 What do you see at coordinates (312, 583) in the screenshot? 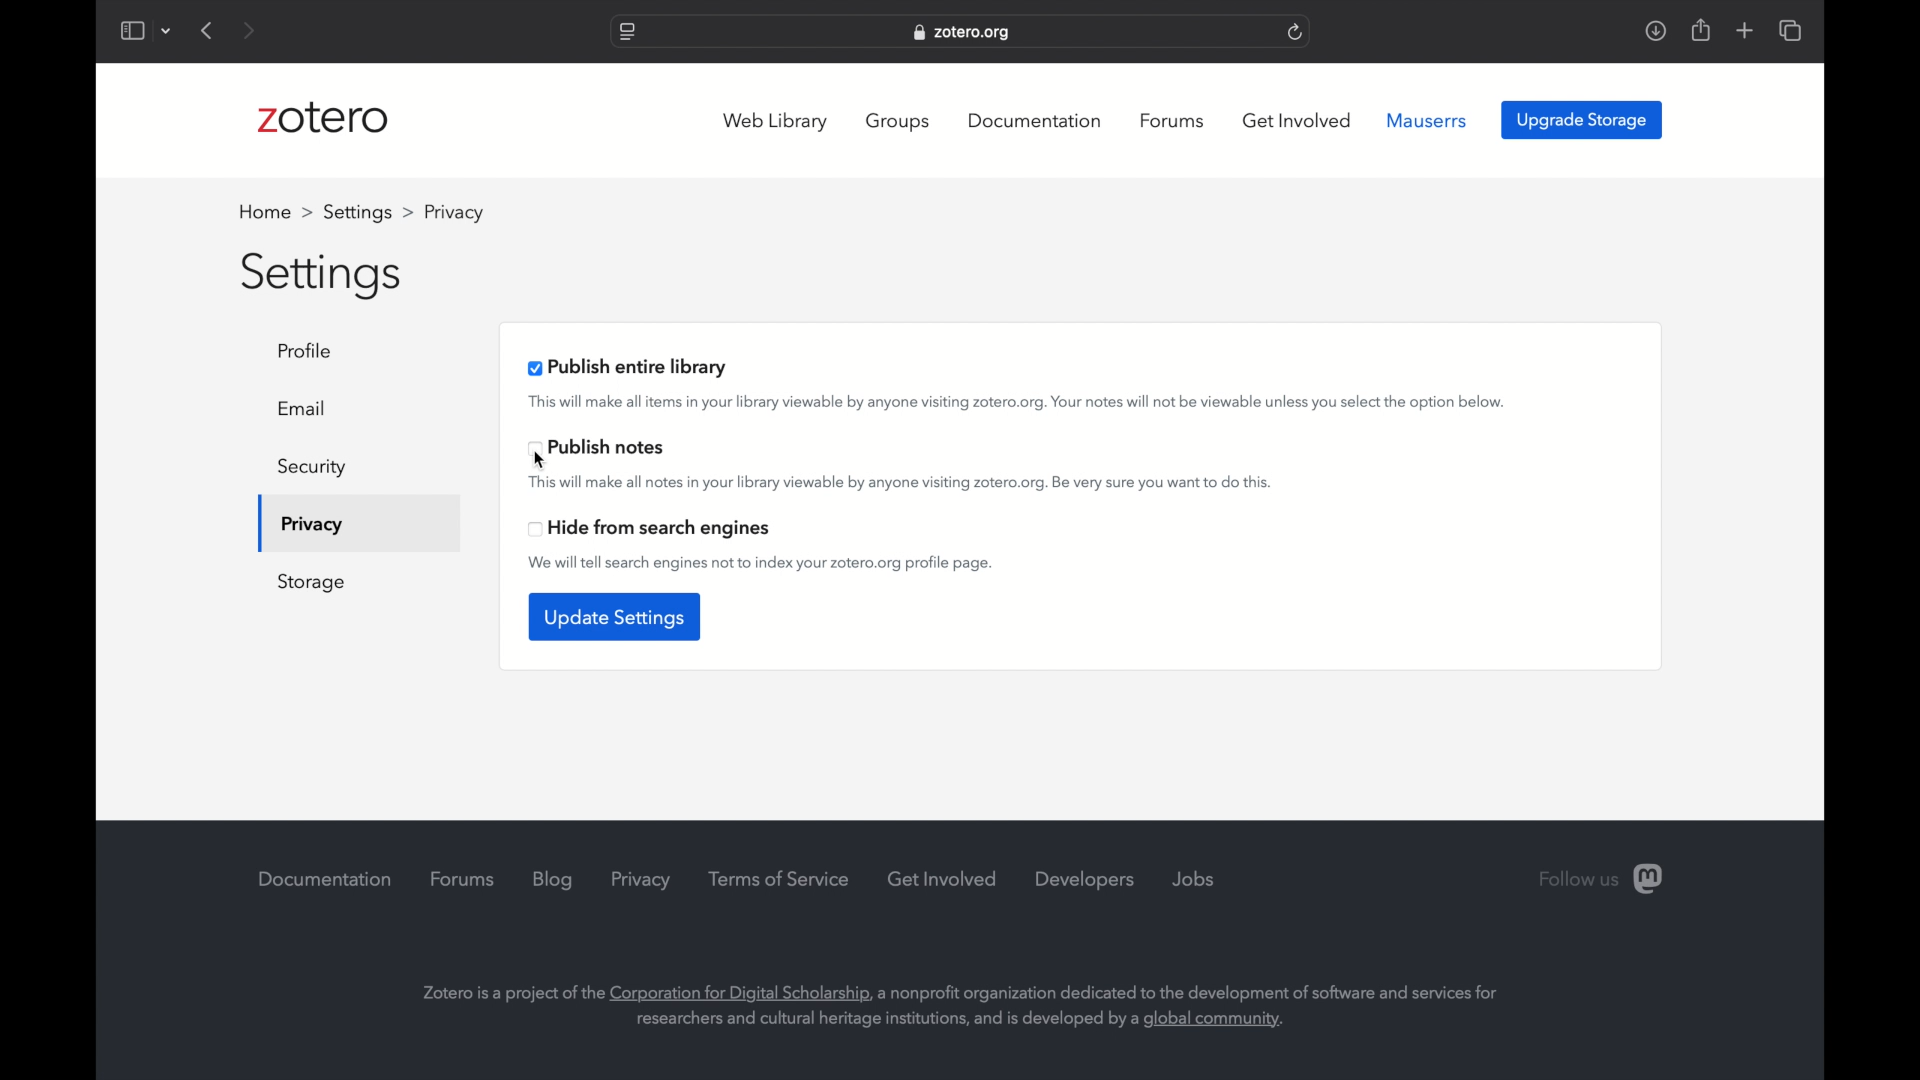
I see `storage` at bounding box center [312, 583].